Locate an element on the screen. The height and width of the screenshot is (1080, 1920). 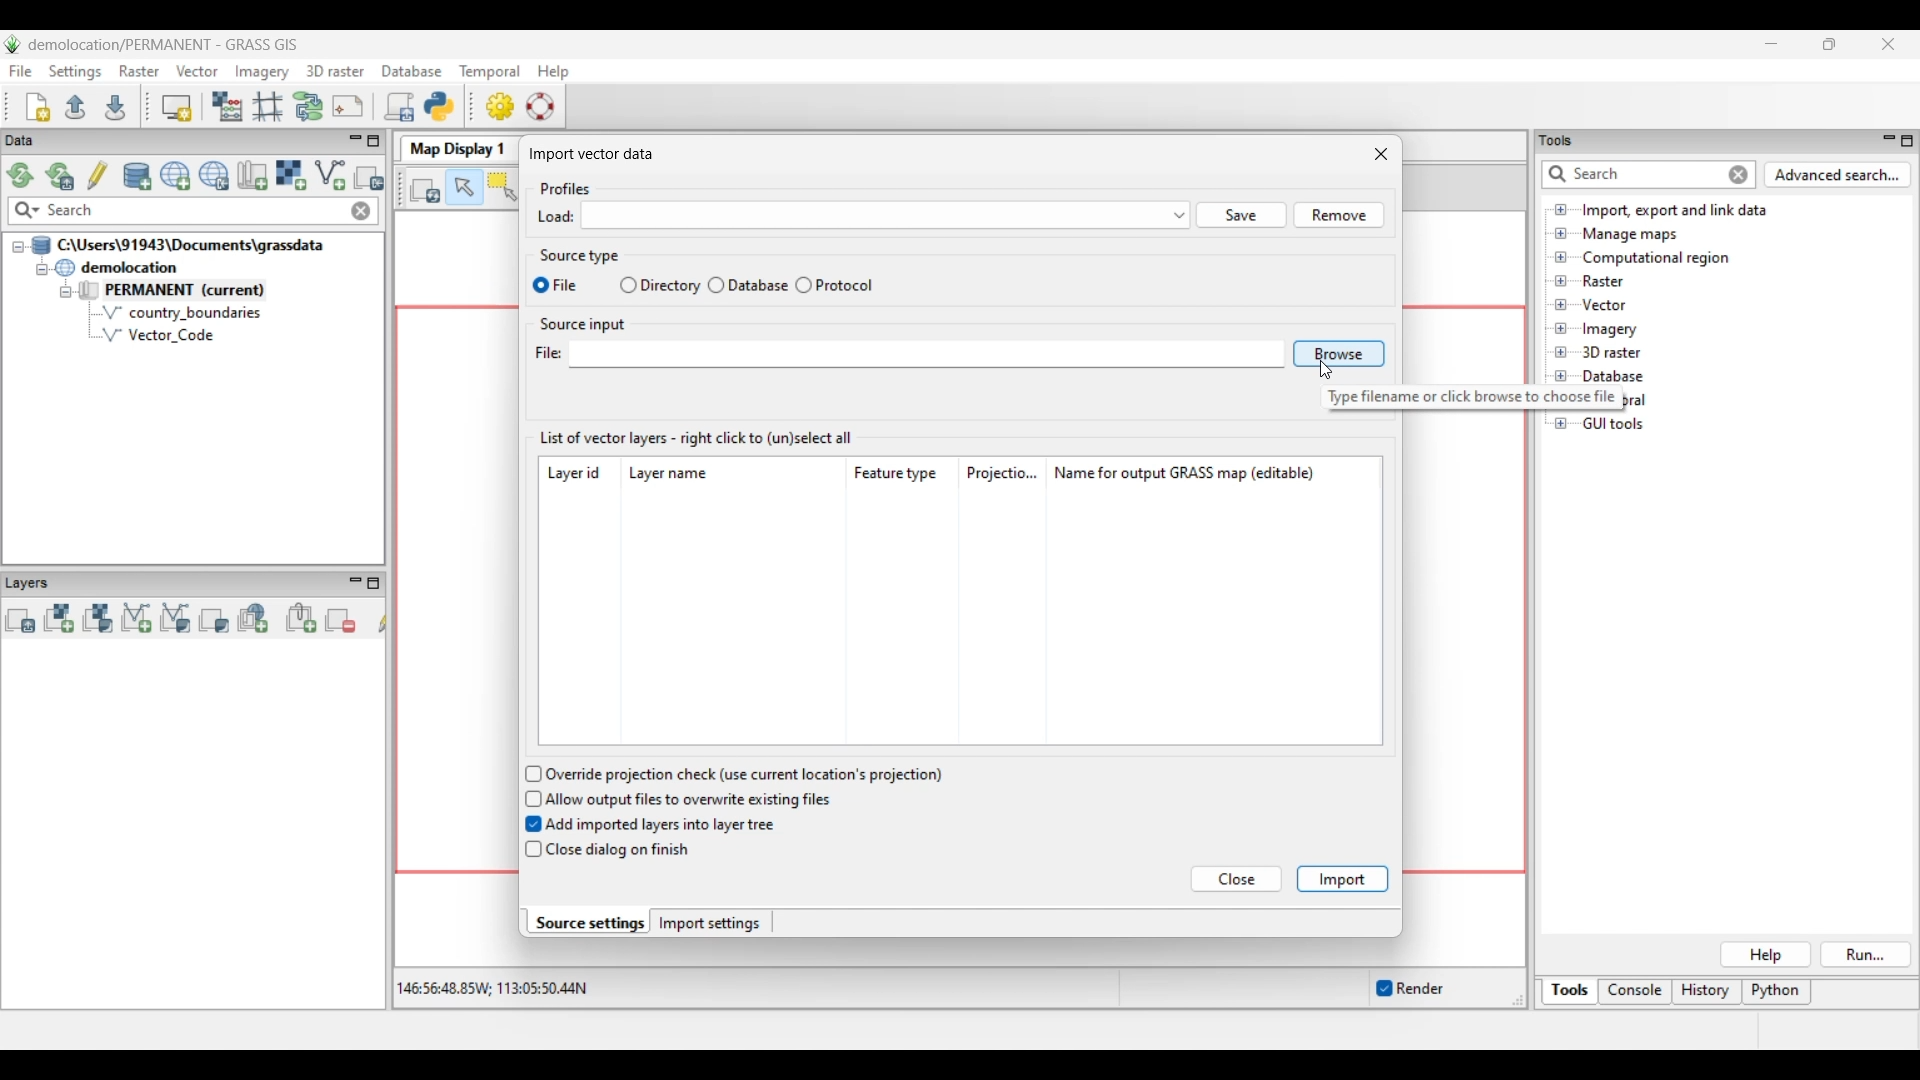
checkbox is located at coordinates (529, 773).